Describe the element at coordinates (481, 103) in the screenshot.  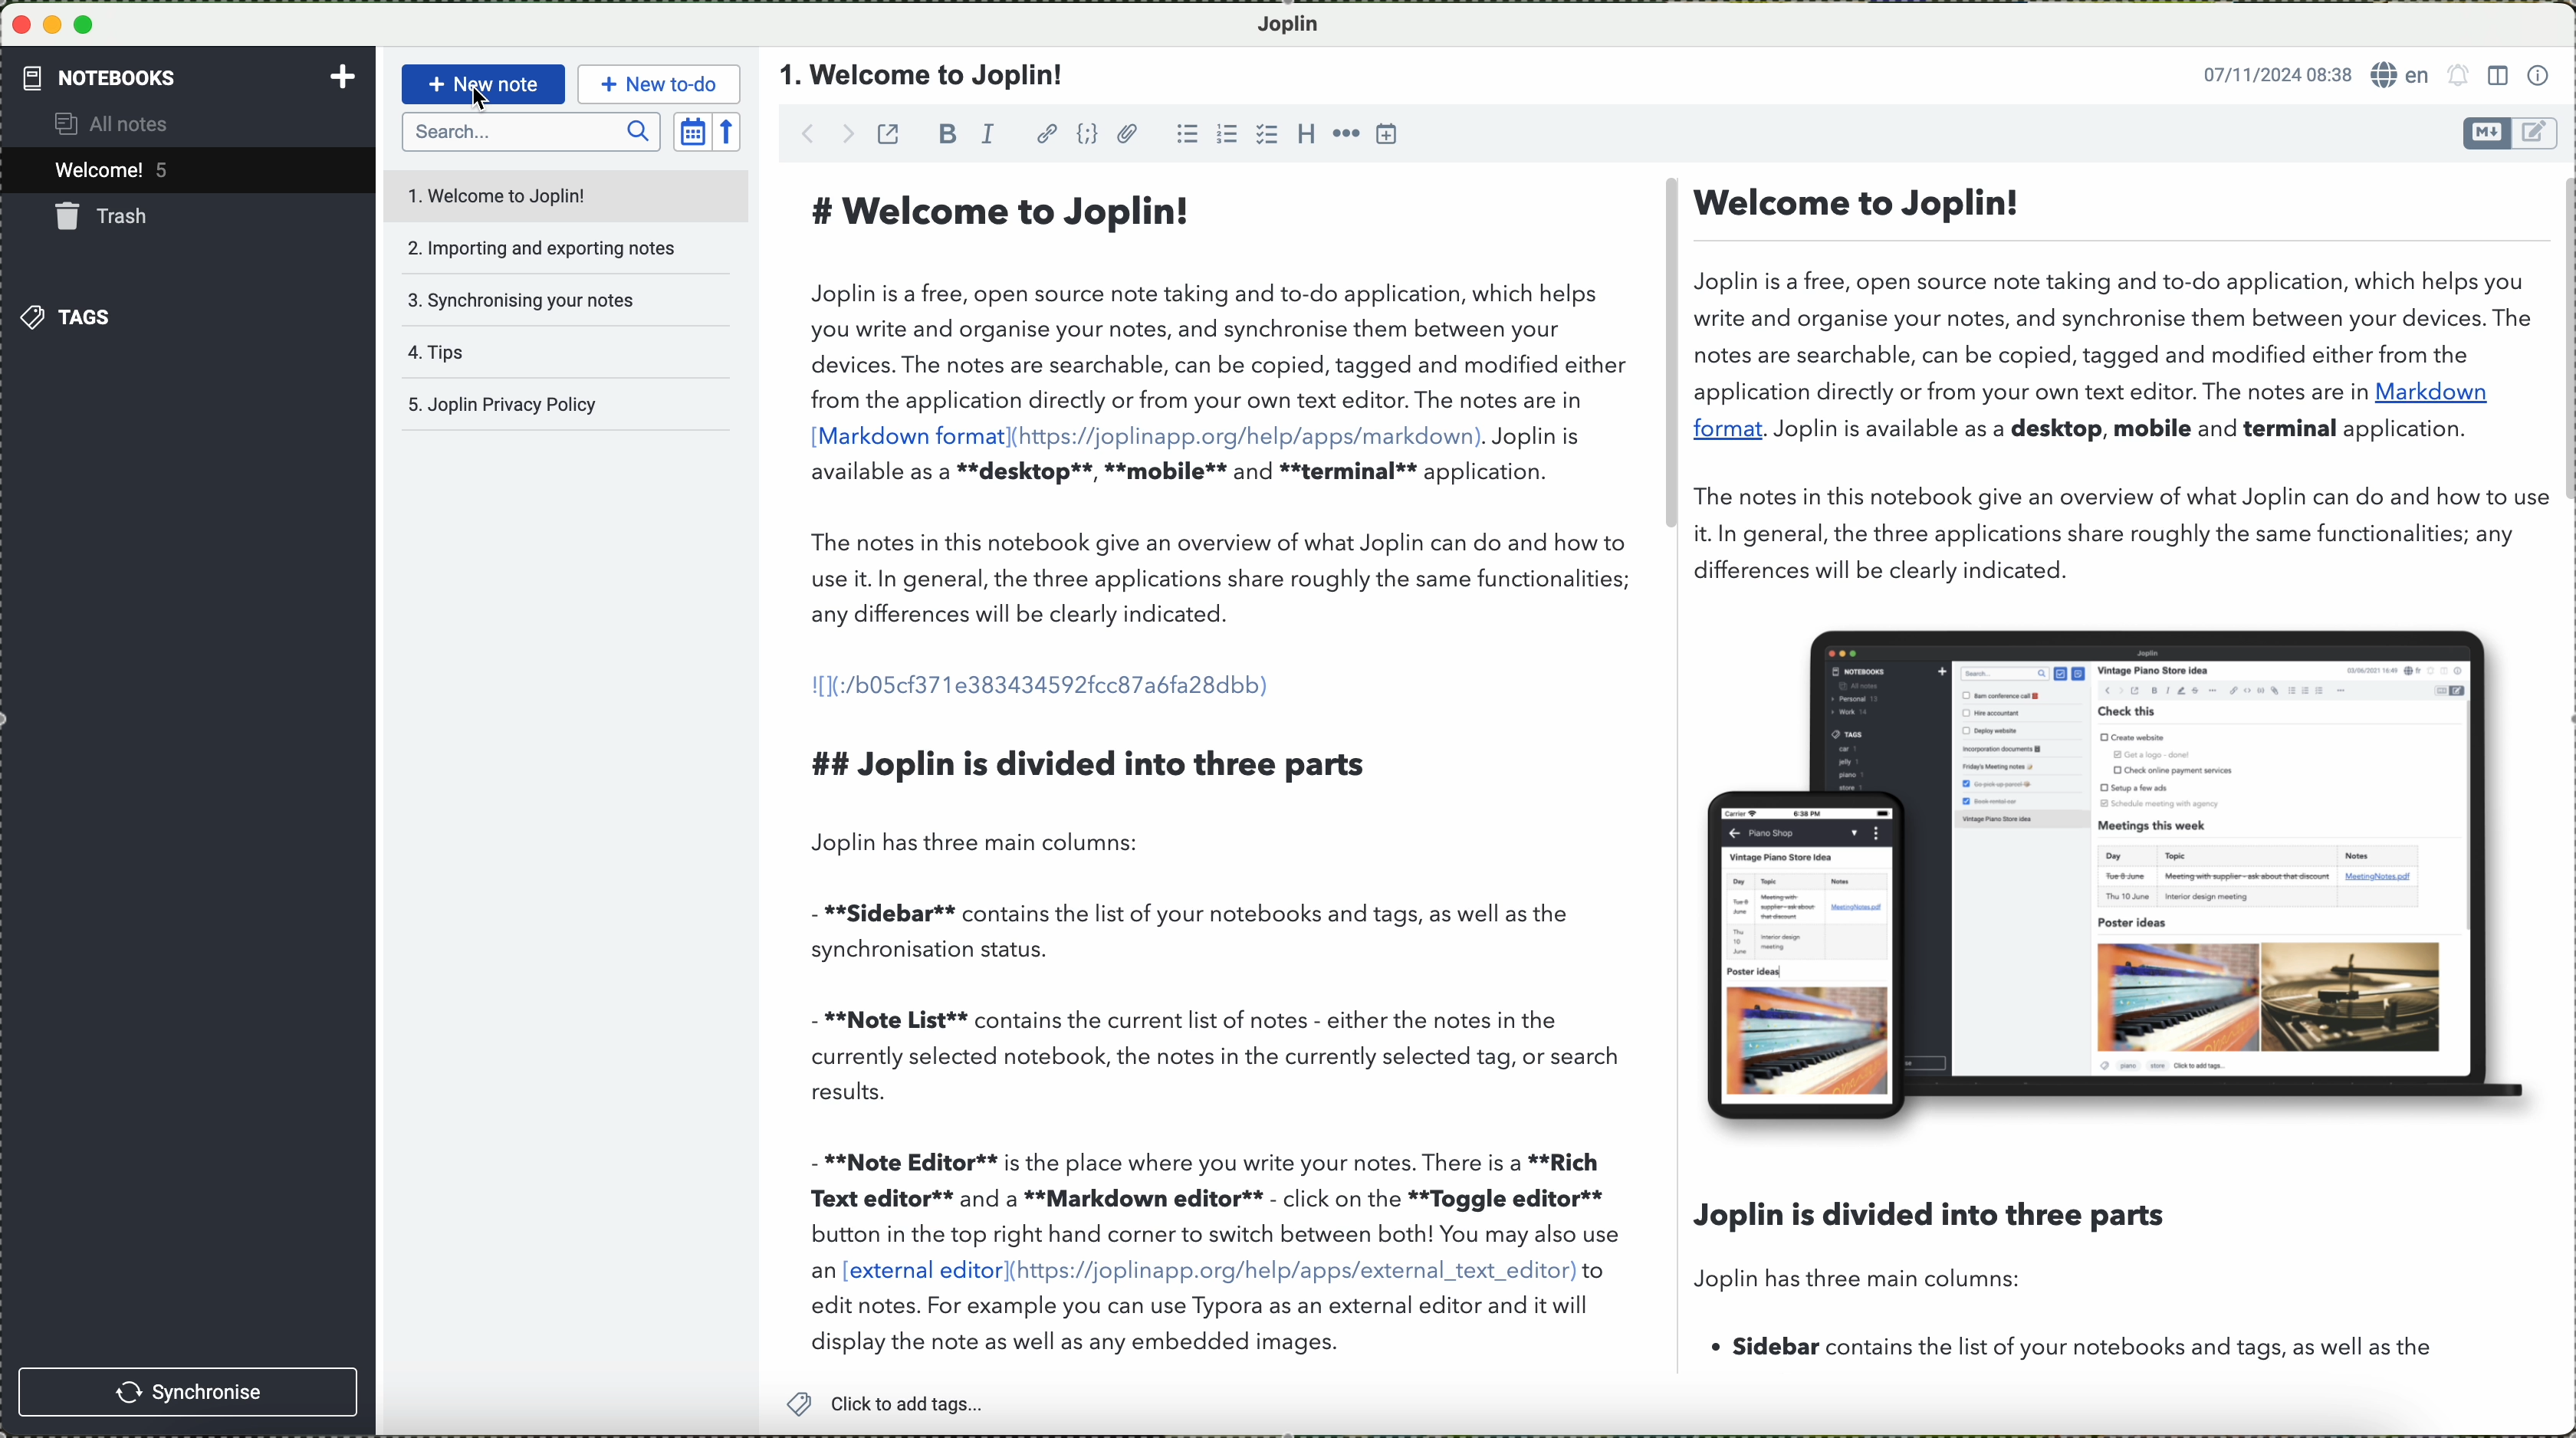
I see `cursor` at that location.